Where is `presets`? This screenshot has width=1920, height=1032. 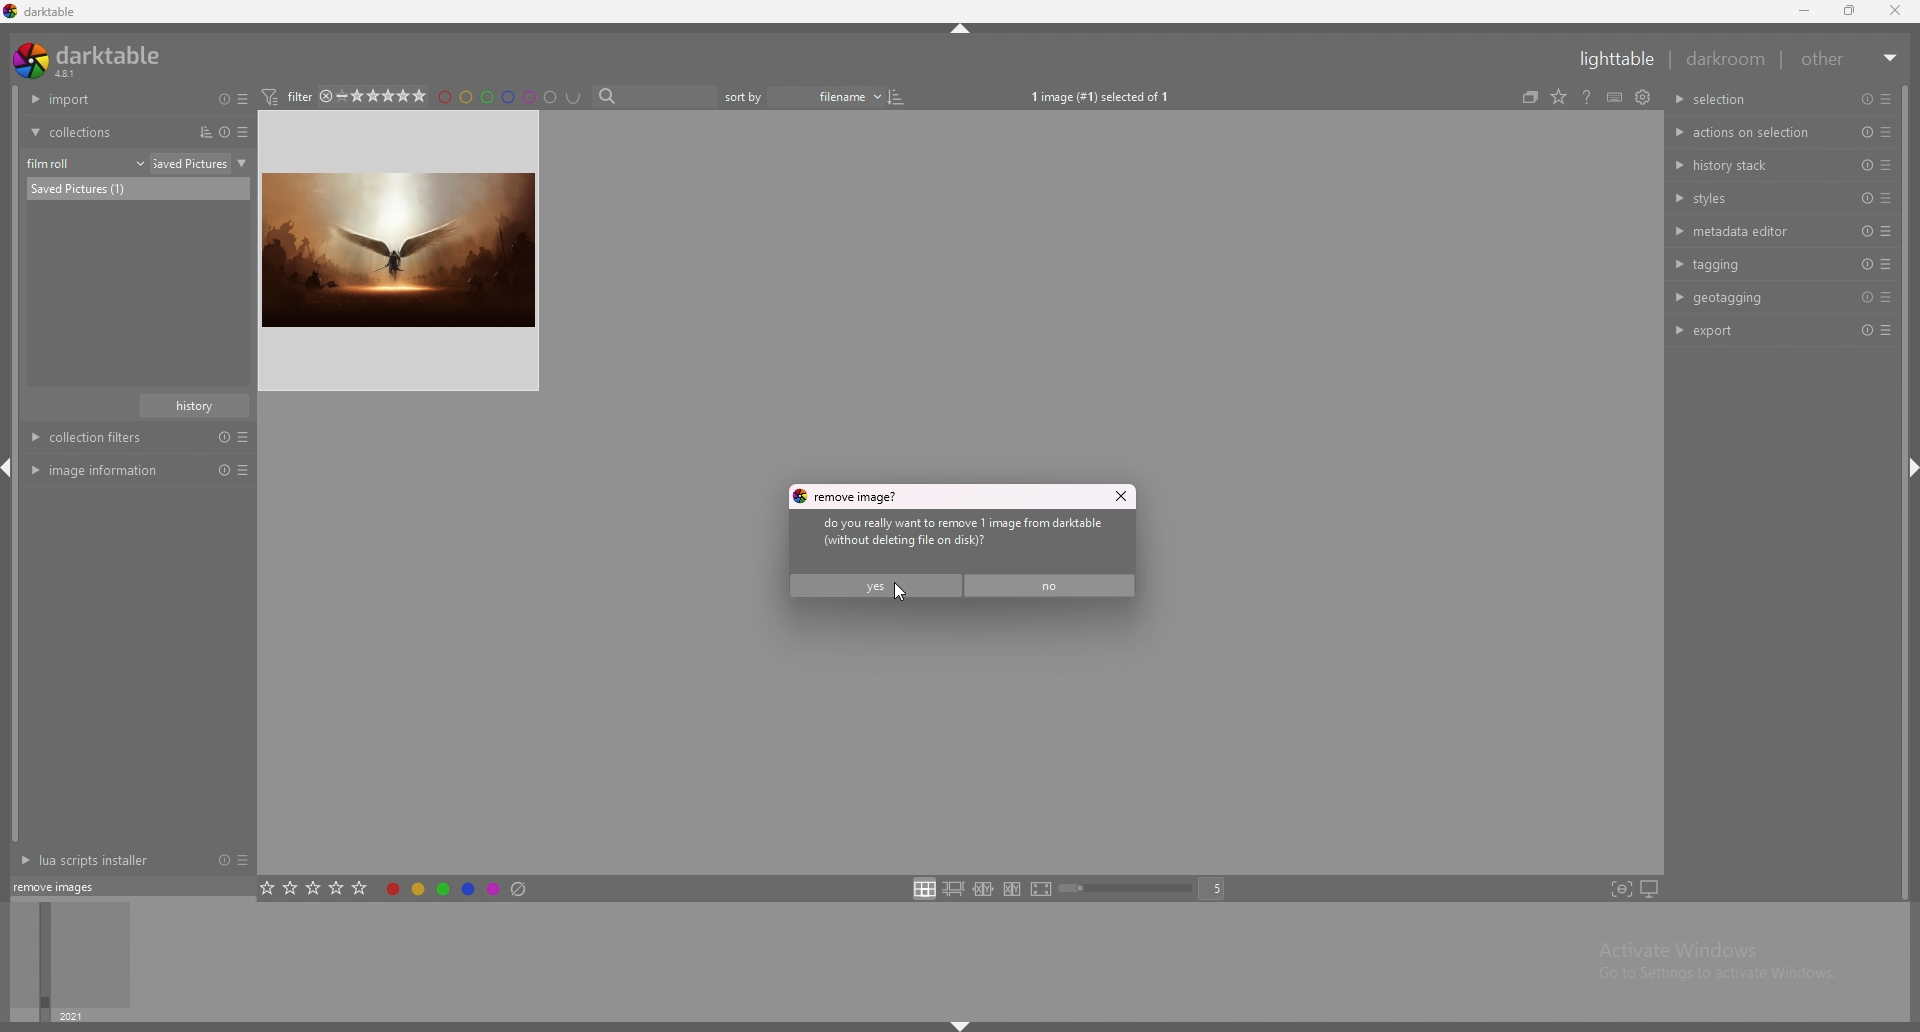 presets is located at coordinates (1883, 99).